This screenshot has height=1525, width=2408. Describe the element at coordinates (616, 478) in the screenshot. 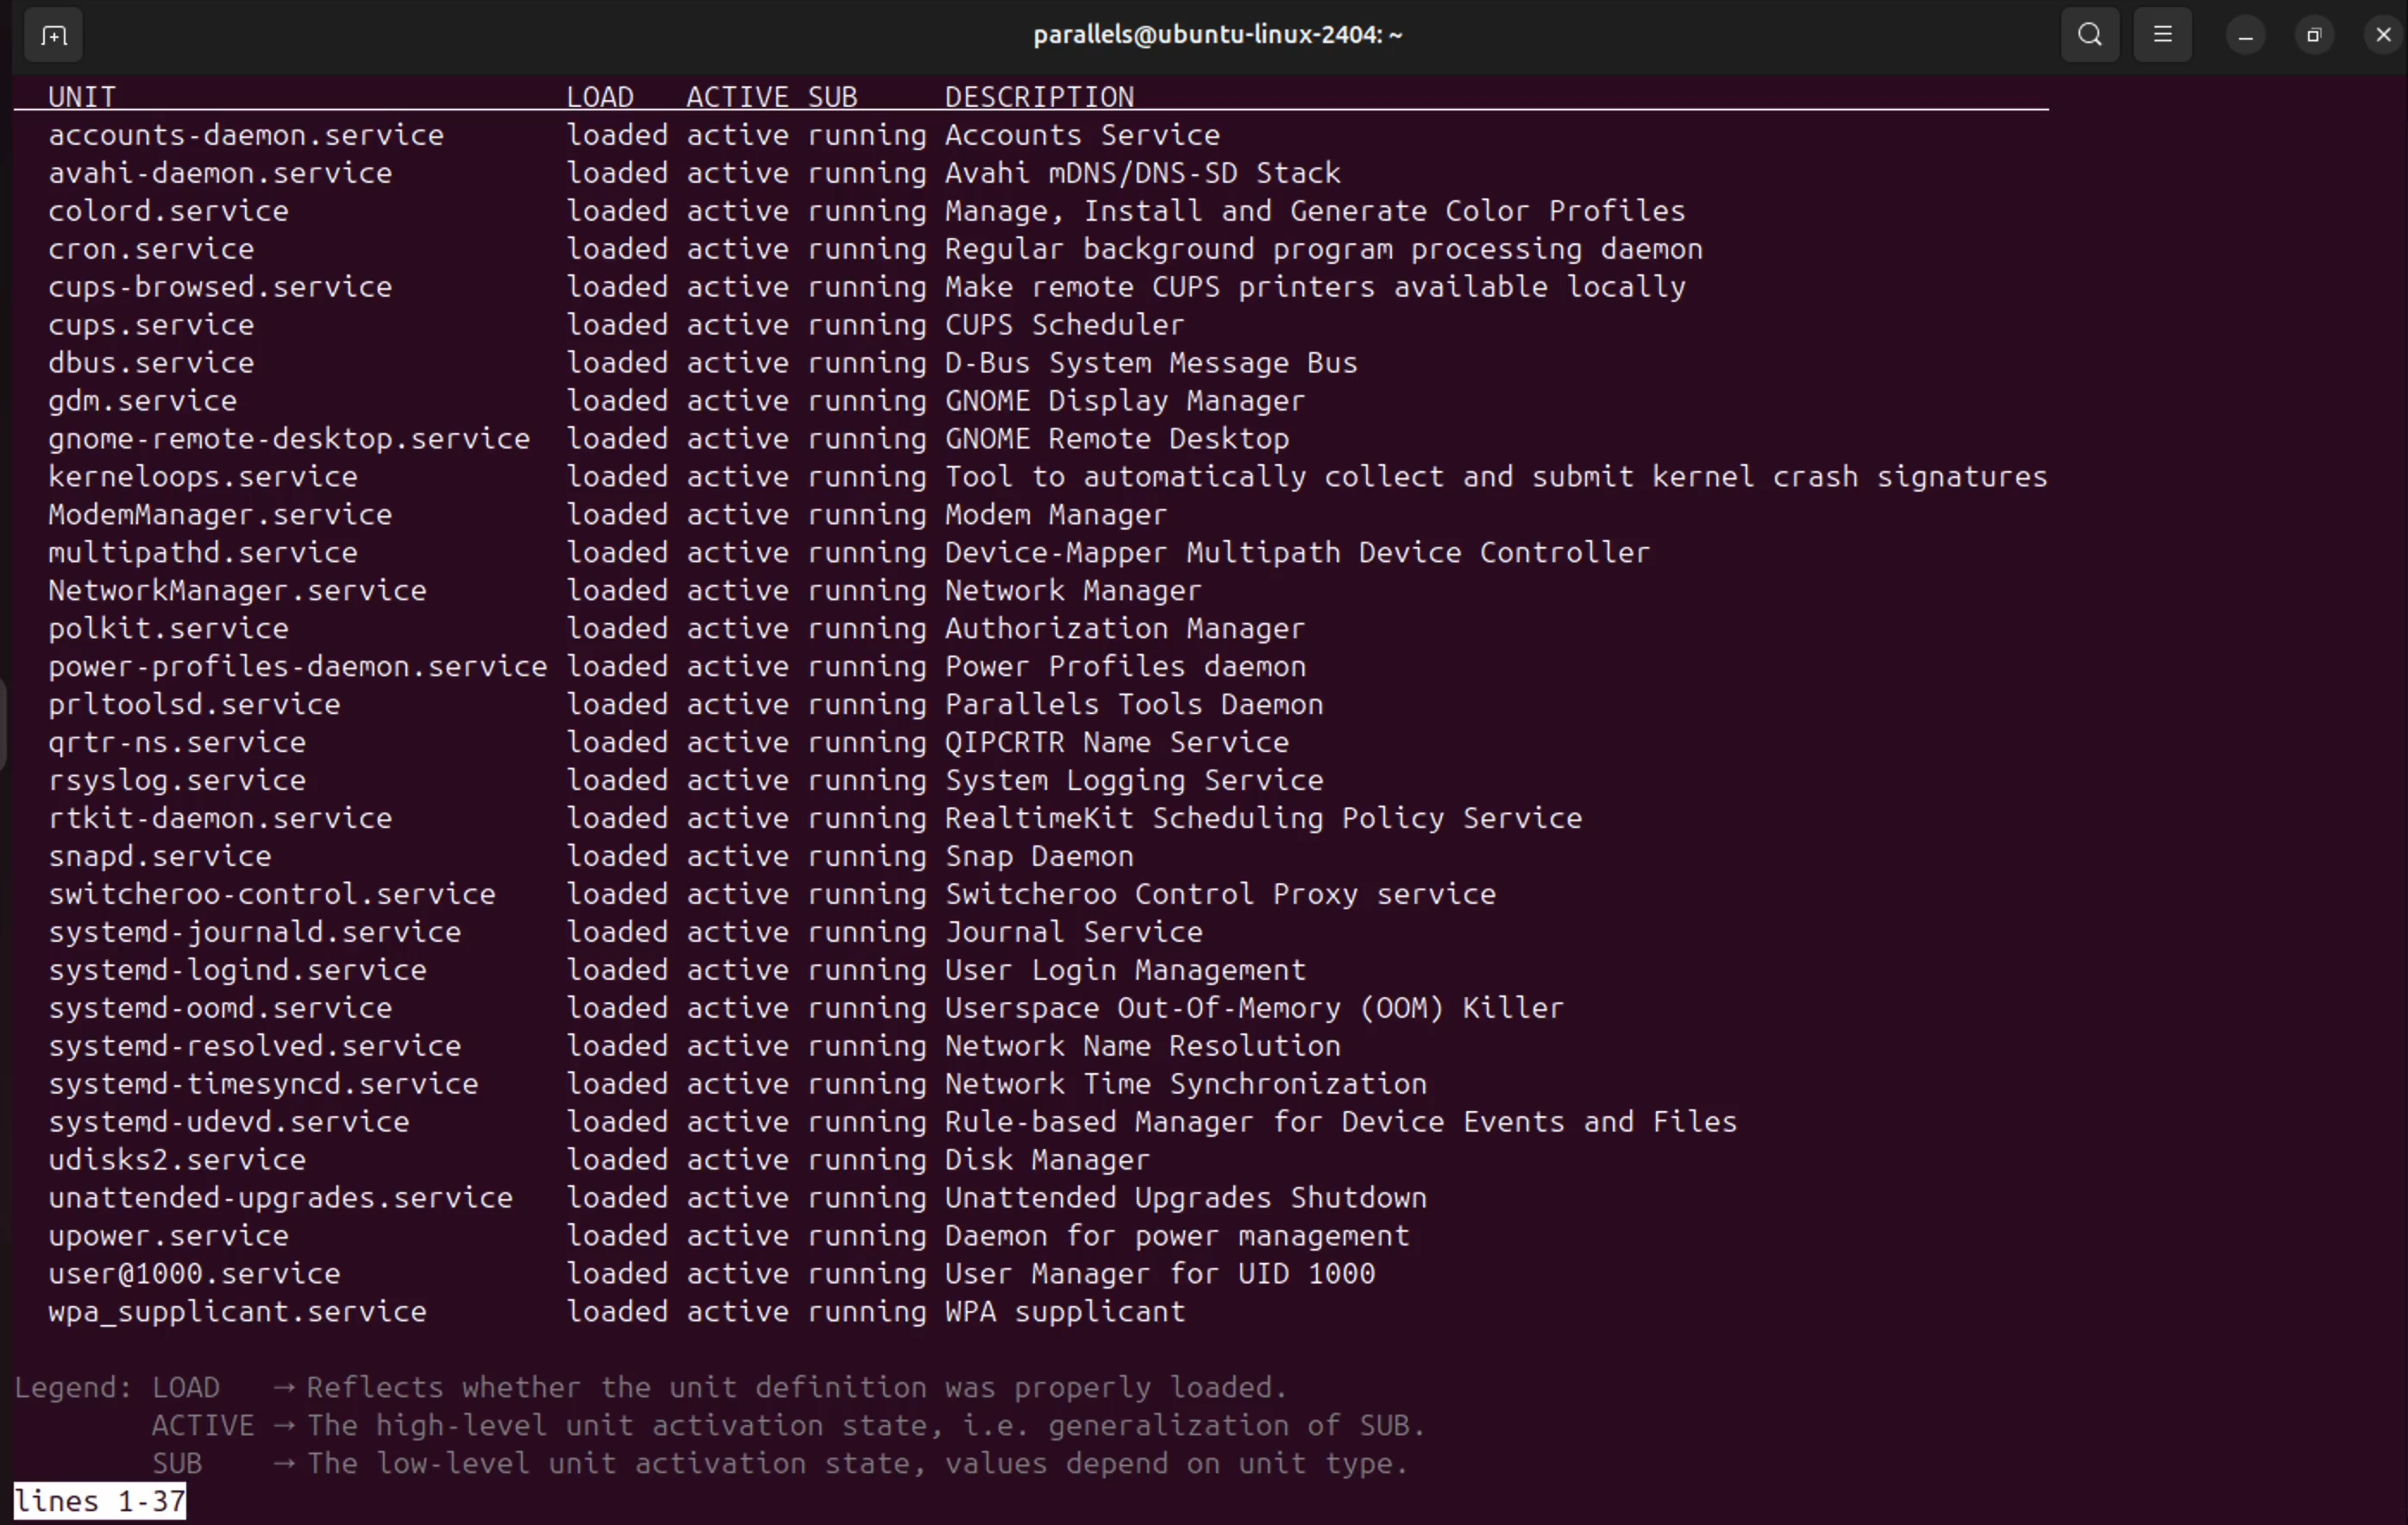

I see `loaded` at that location.